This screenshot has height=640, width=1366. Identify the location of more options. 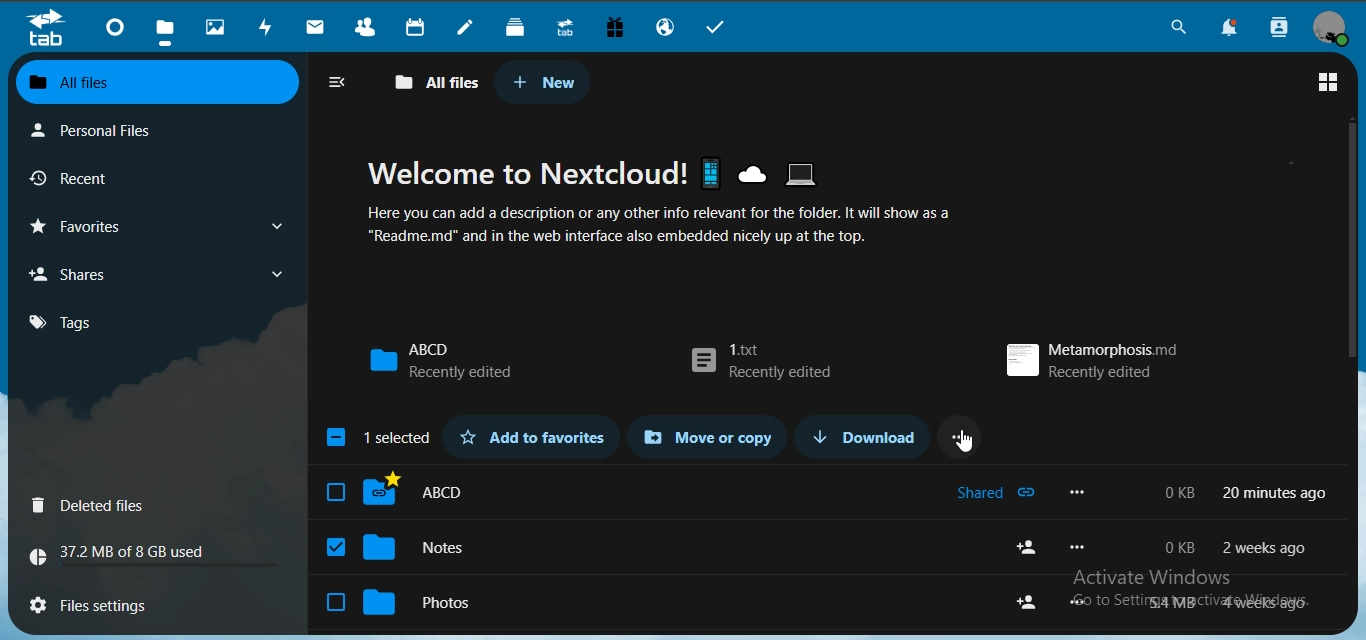
(1083, 602).